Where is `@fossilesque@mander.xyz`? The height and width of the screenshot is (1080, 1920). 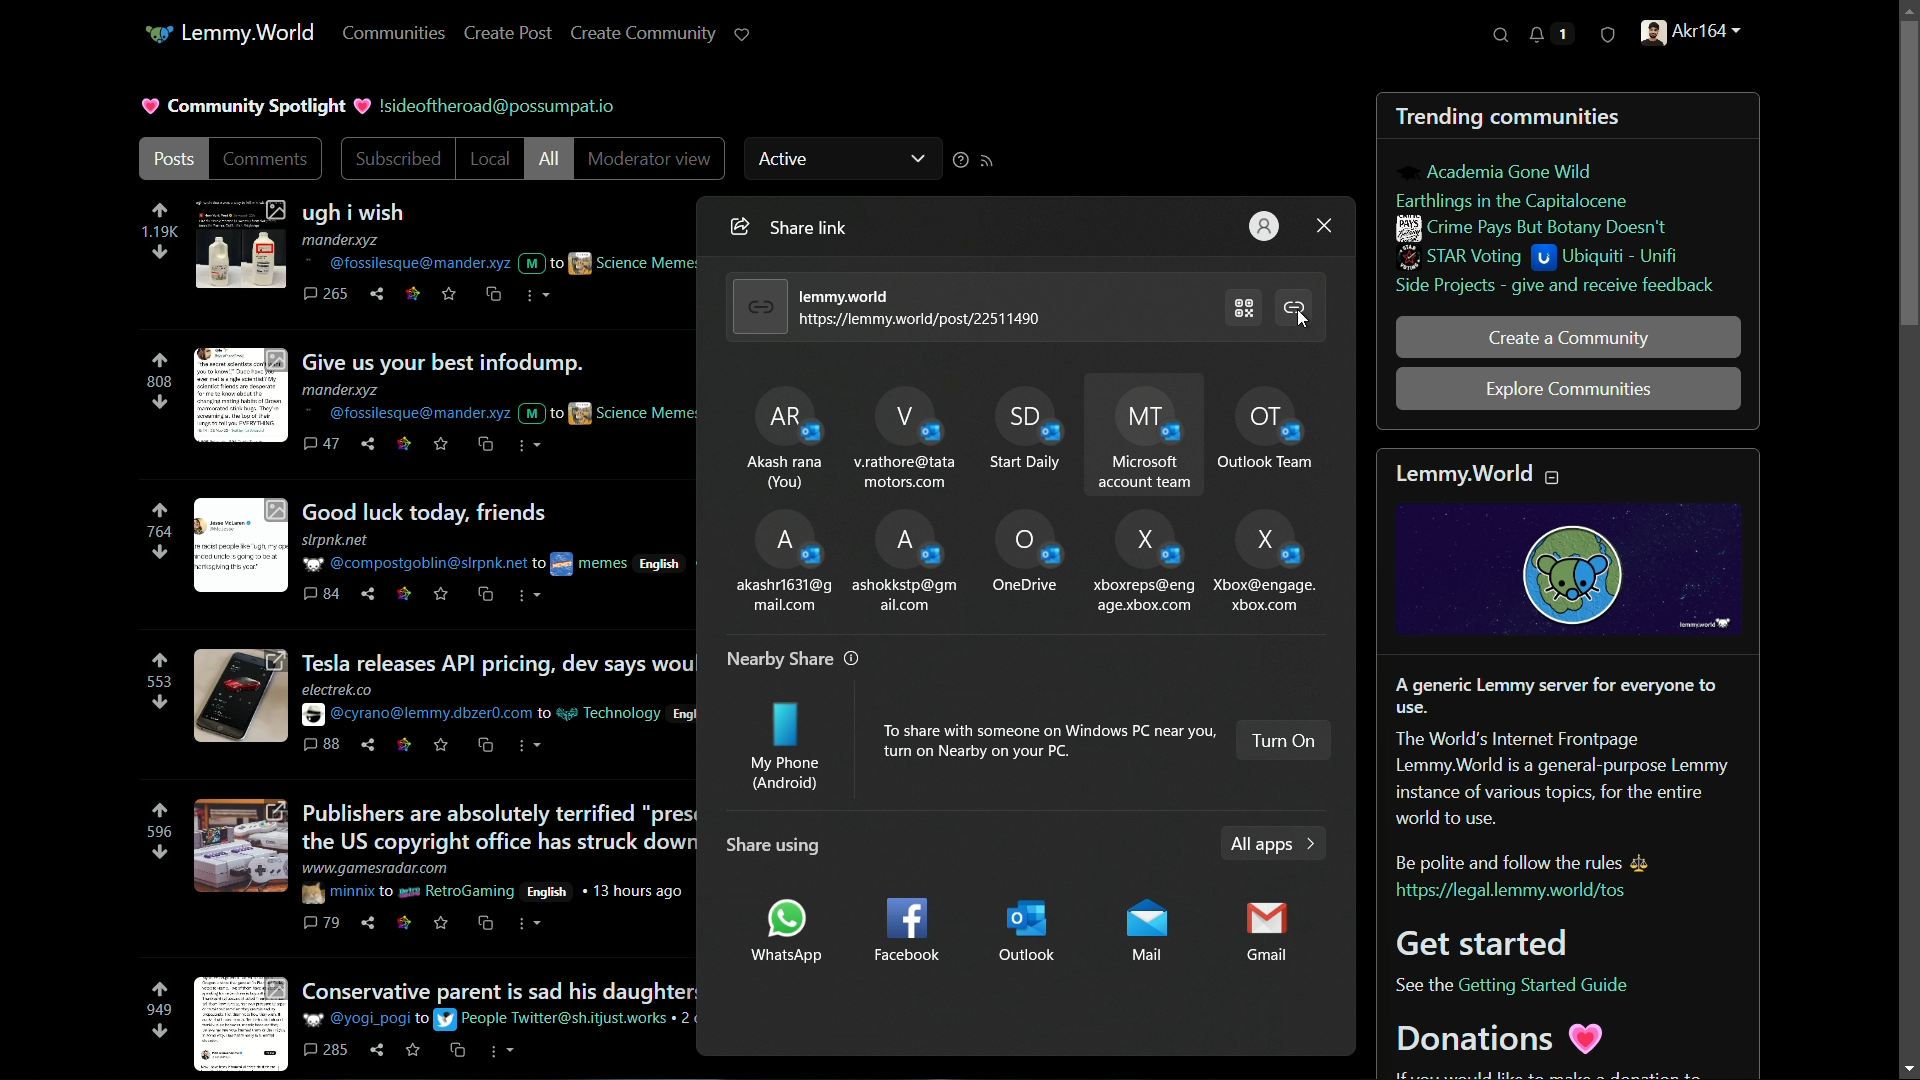 @fossilesque@mander.xyz is located at coordinates (404, 263).